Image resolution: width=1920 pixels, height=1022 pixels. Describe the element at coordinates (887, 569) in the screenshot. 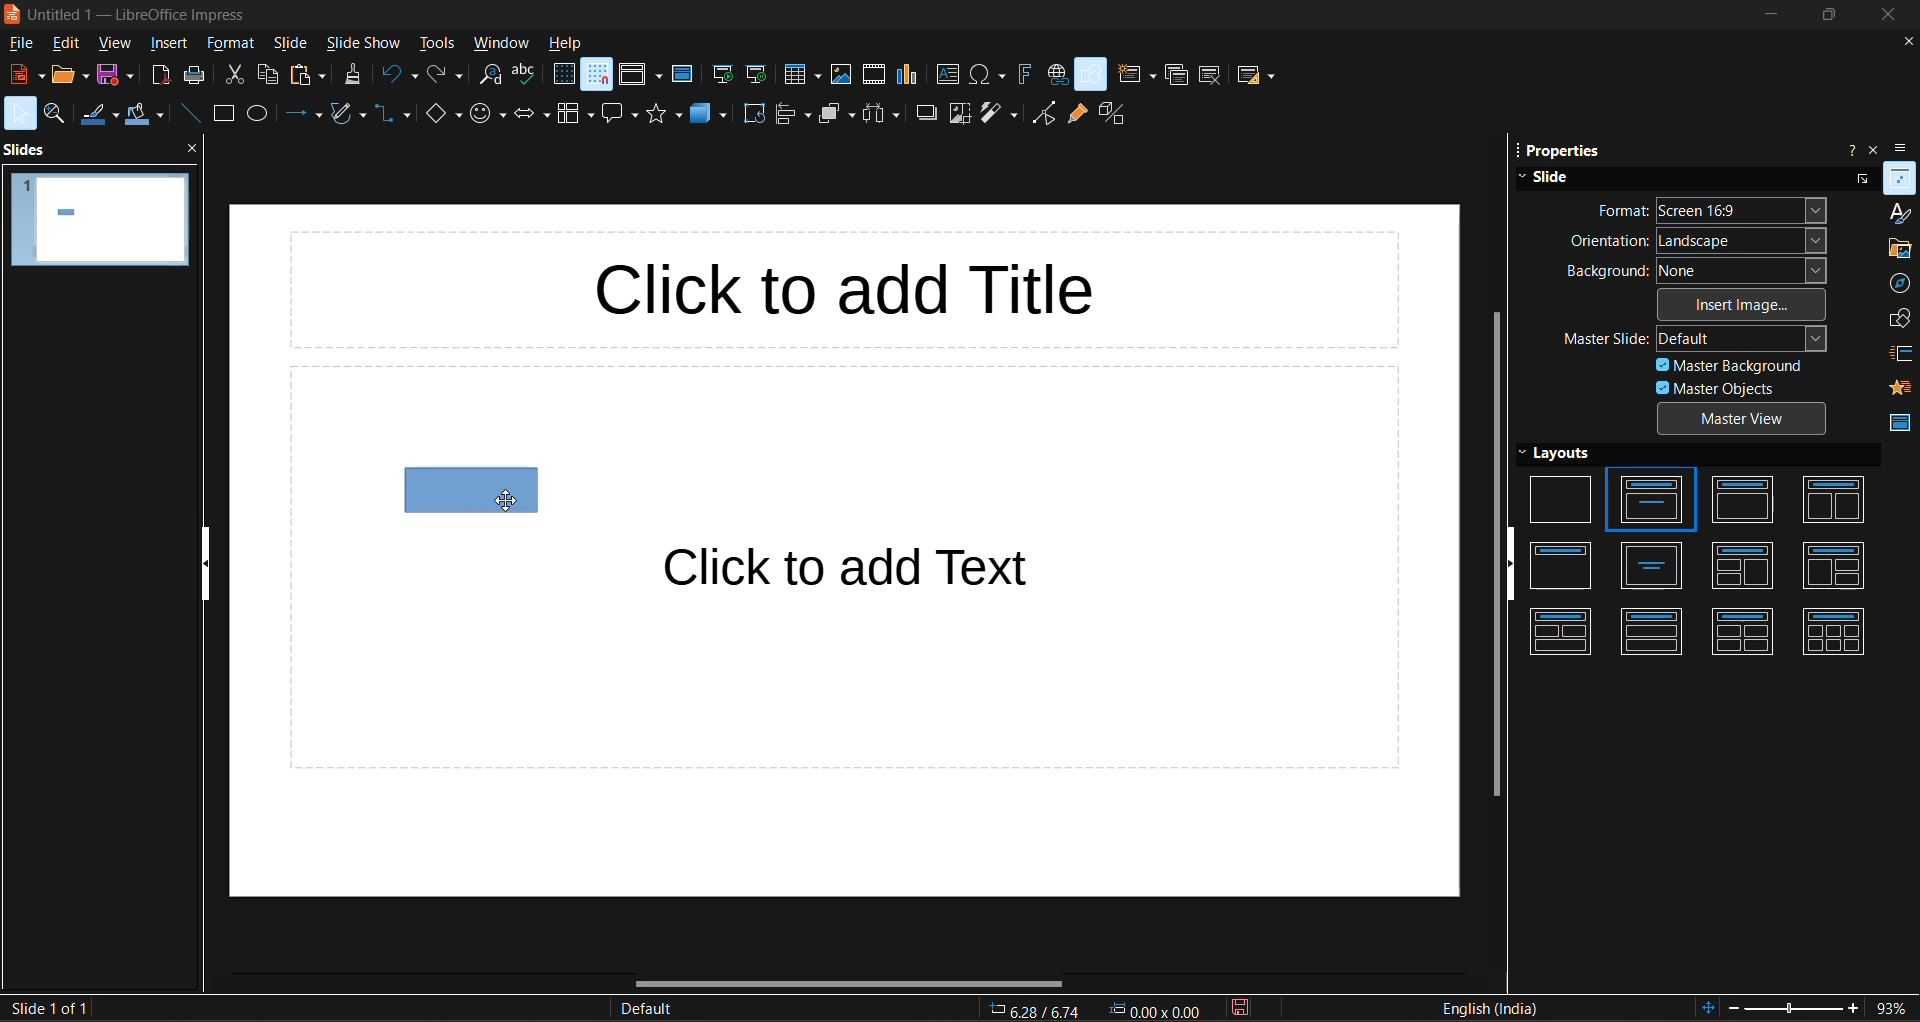

I see `Click to add Text` at that location.